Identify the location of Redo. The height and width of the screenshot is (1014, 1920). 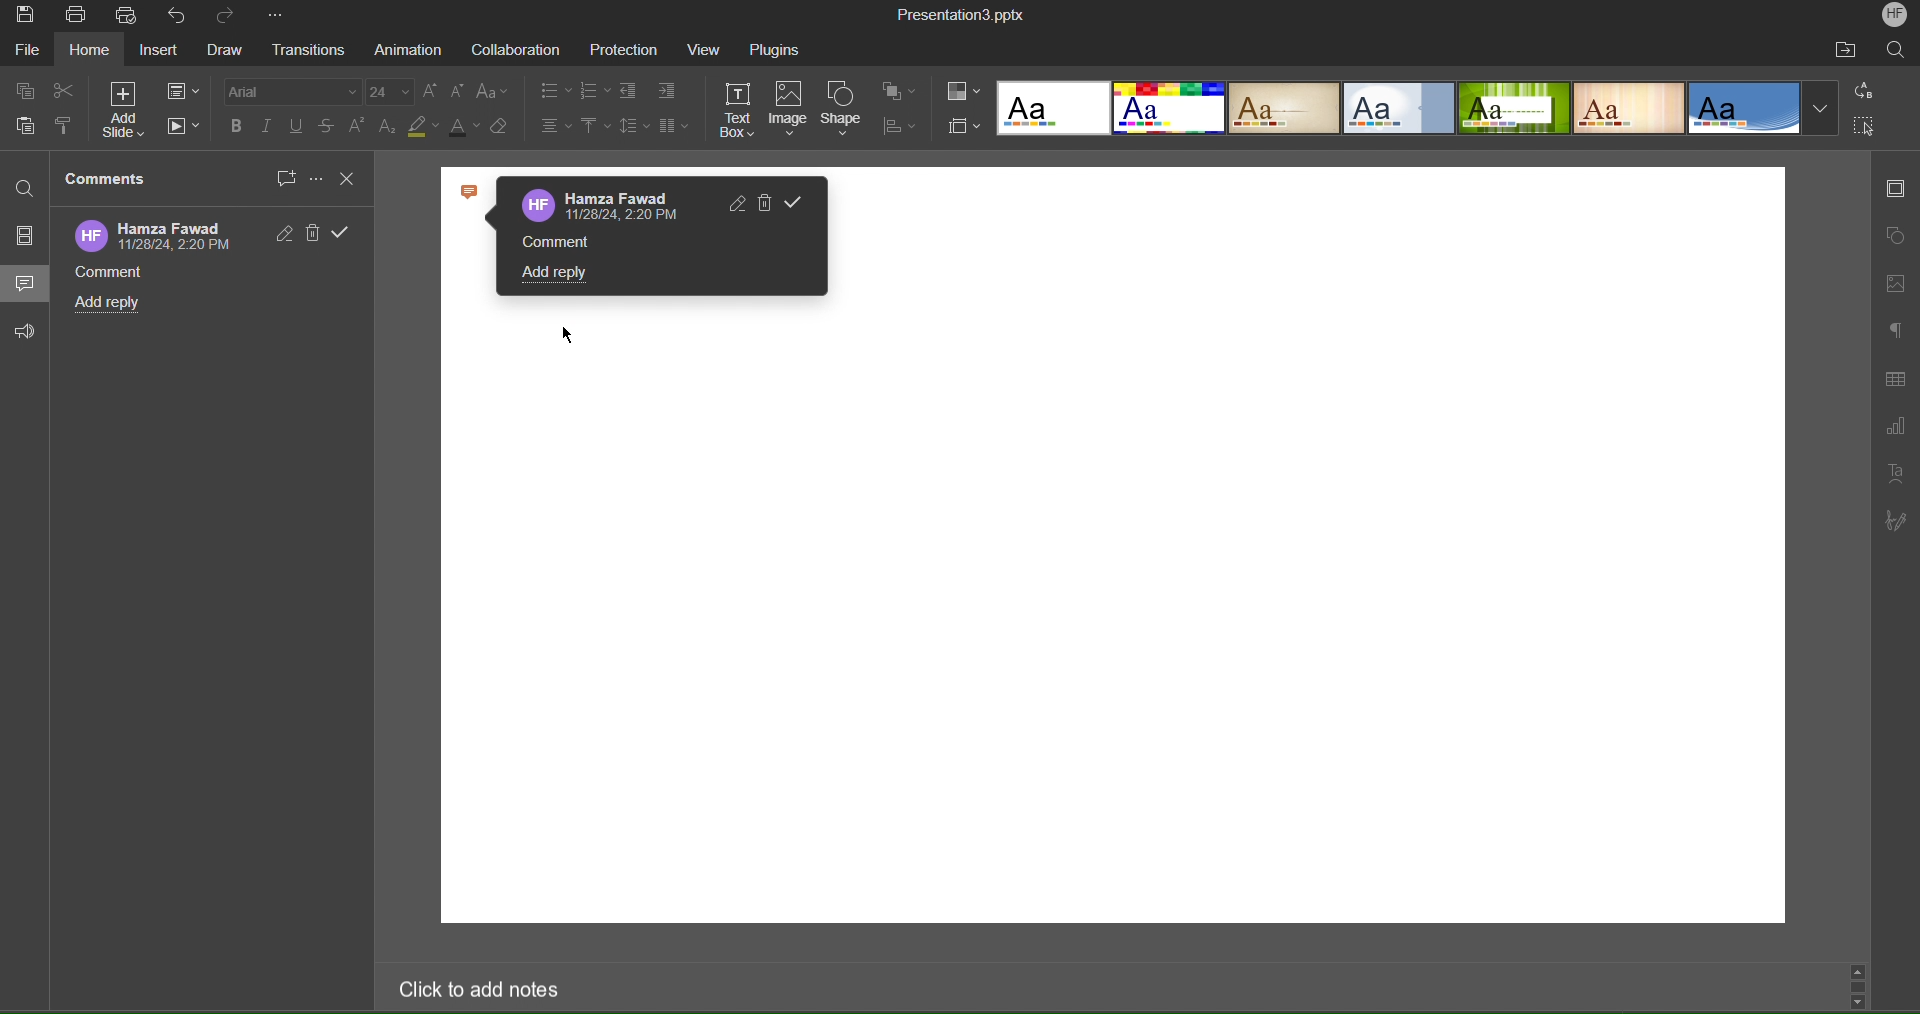
(229, 18).